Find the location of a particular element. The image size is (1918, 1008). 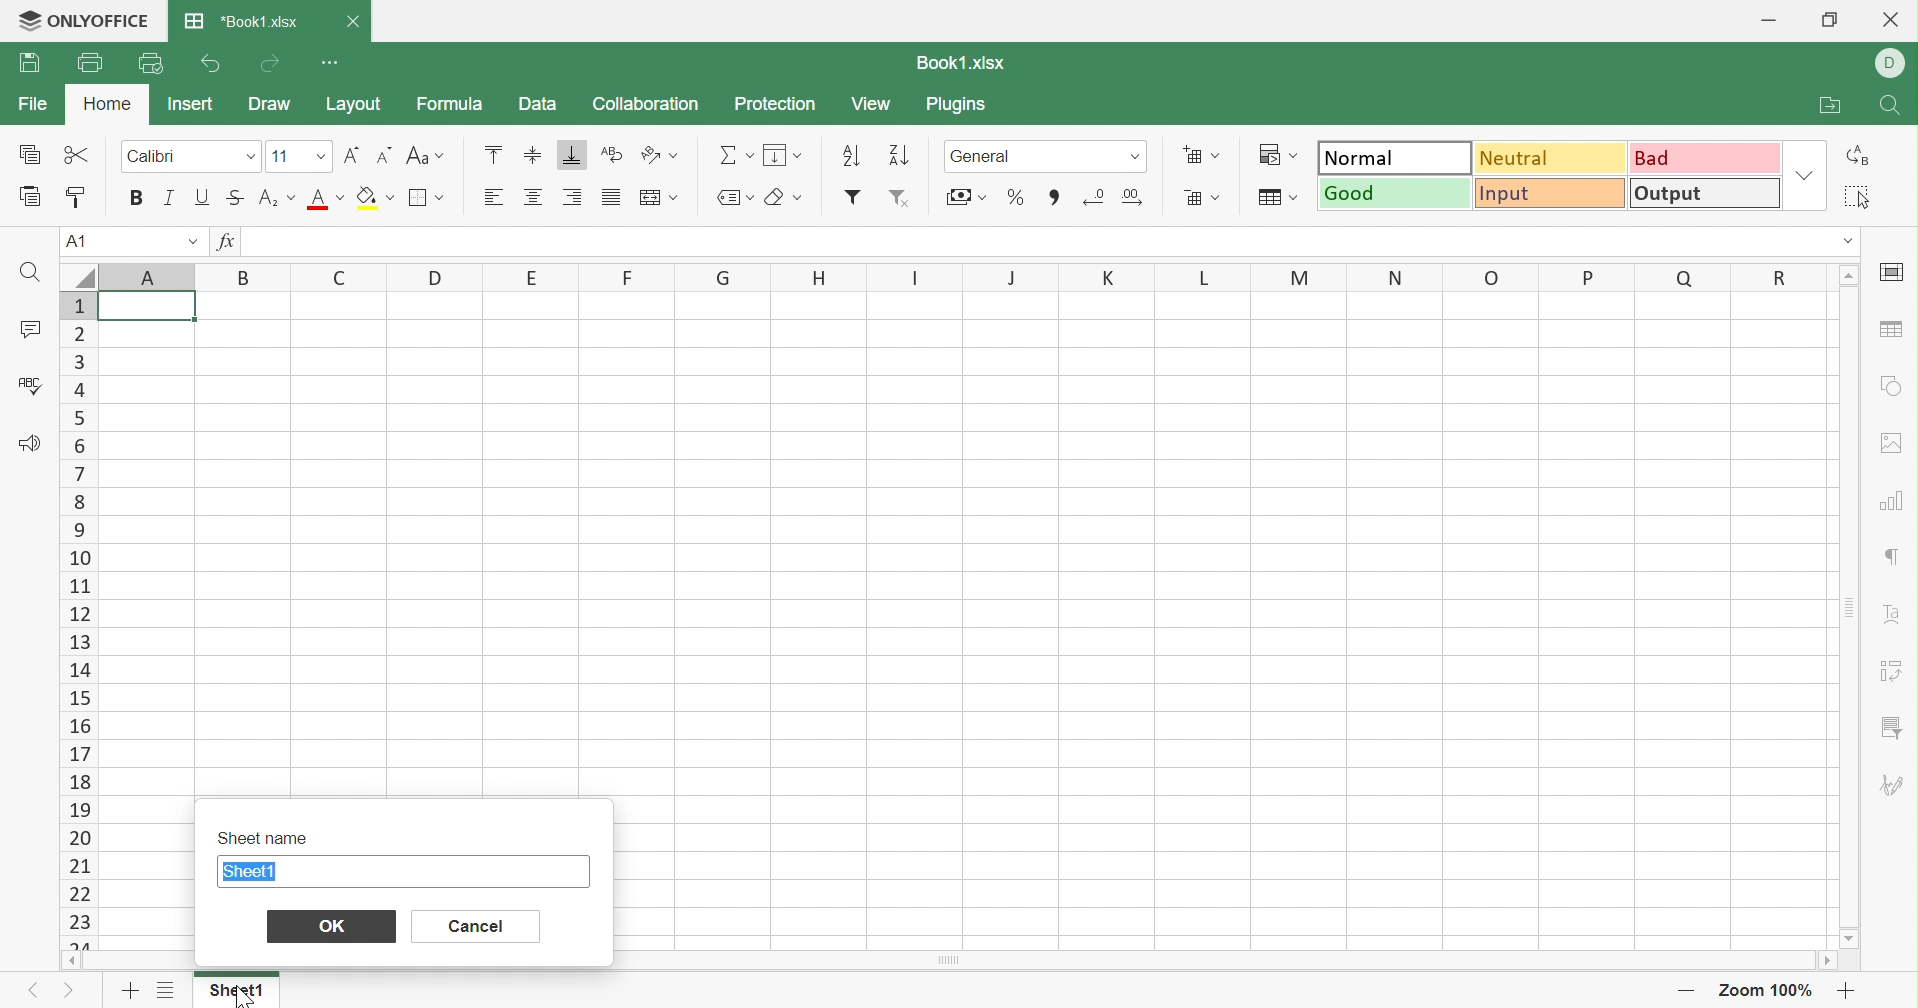

List of sheets is located at coordinates (162, 990).